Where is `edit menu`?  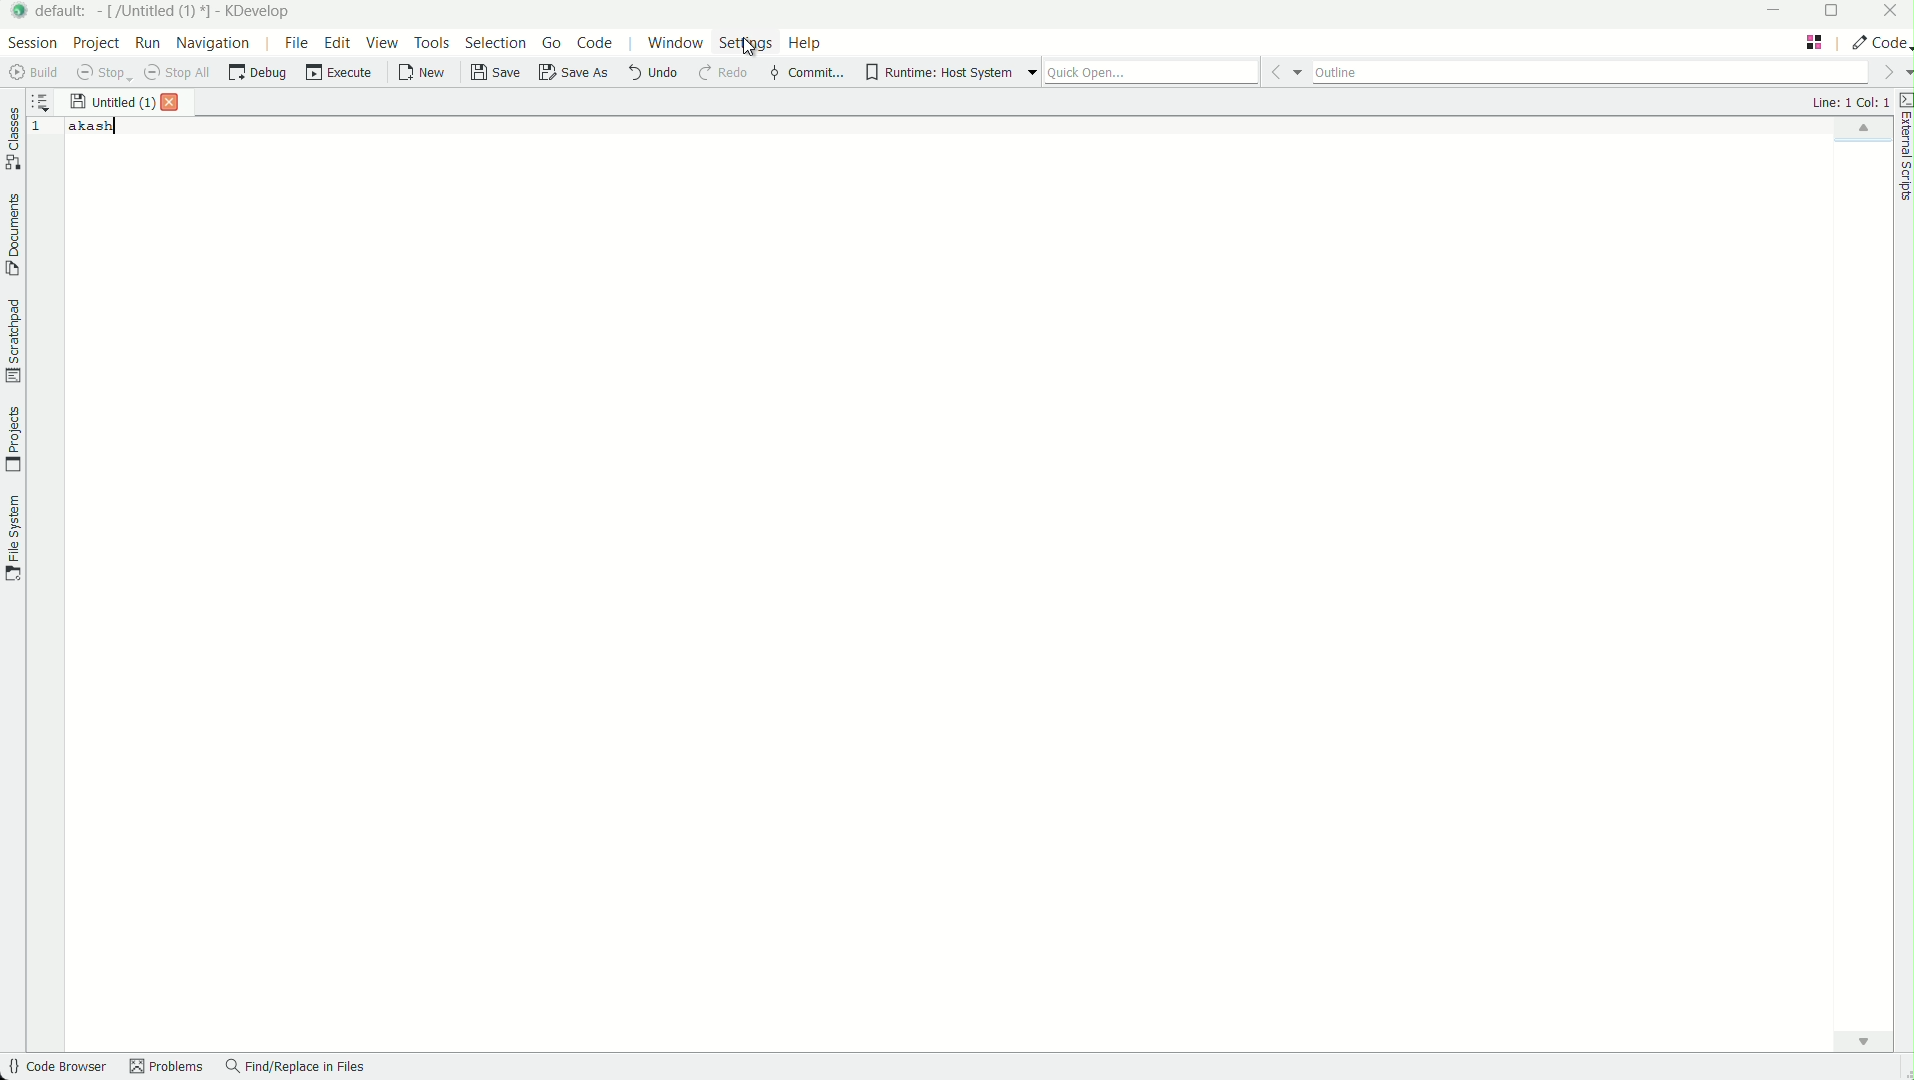 edit menu is located at coordinates (338, 42).